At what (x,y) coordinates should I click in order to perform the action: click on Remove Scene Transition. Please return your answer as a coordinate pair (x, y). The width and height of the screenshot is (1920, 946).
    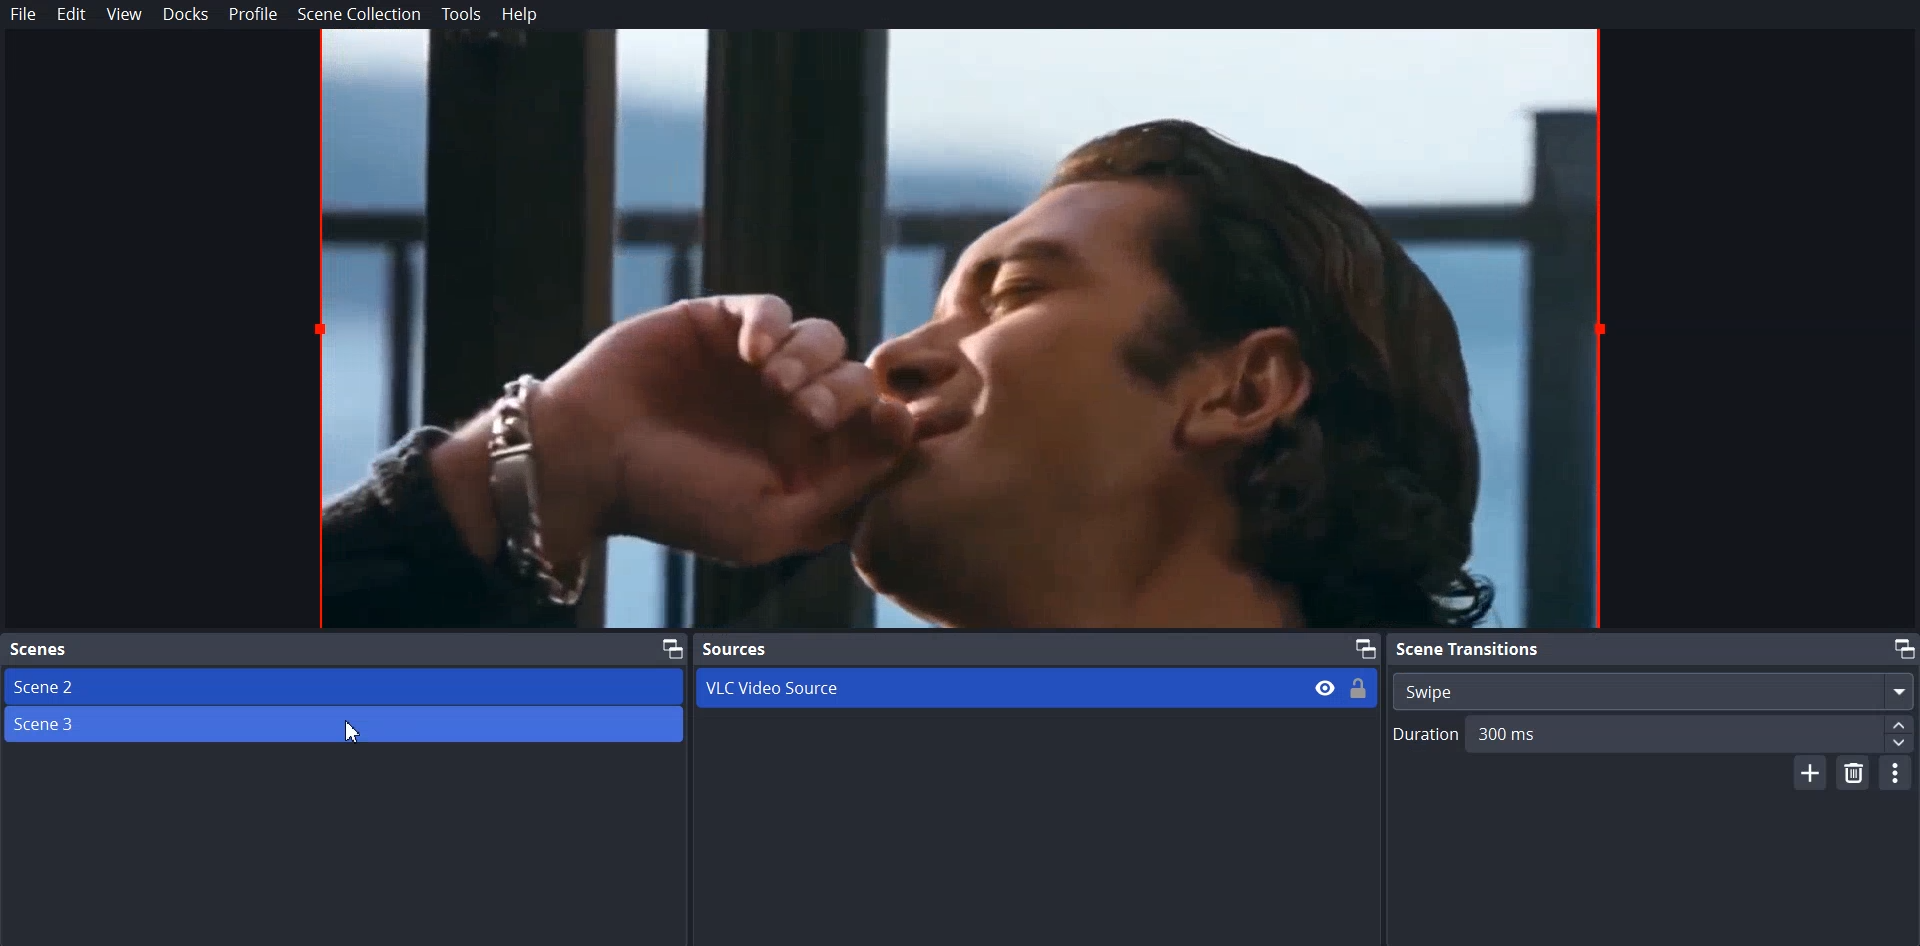
    Looking at the image, I should click on (1855, 775).